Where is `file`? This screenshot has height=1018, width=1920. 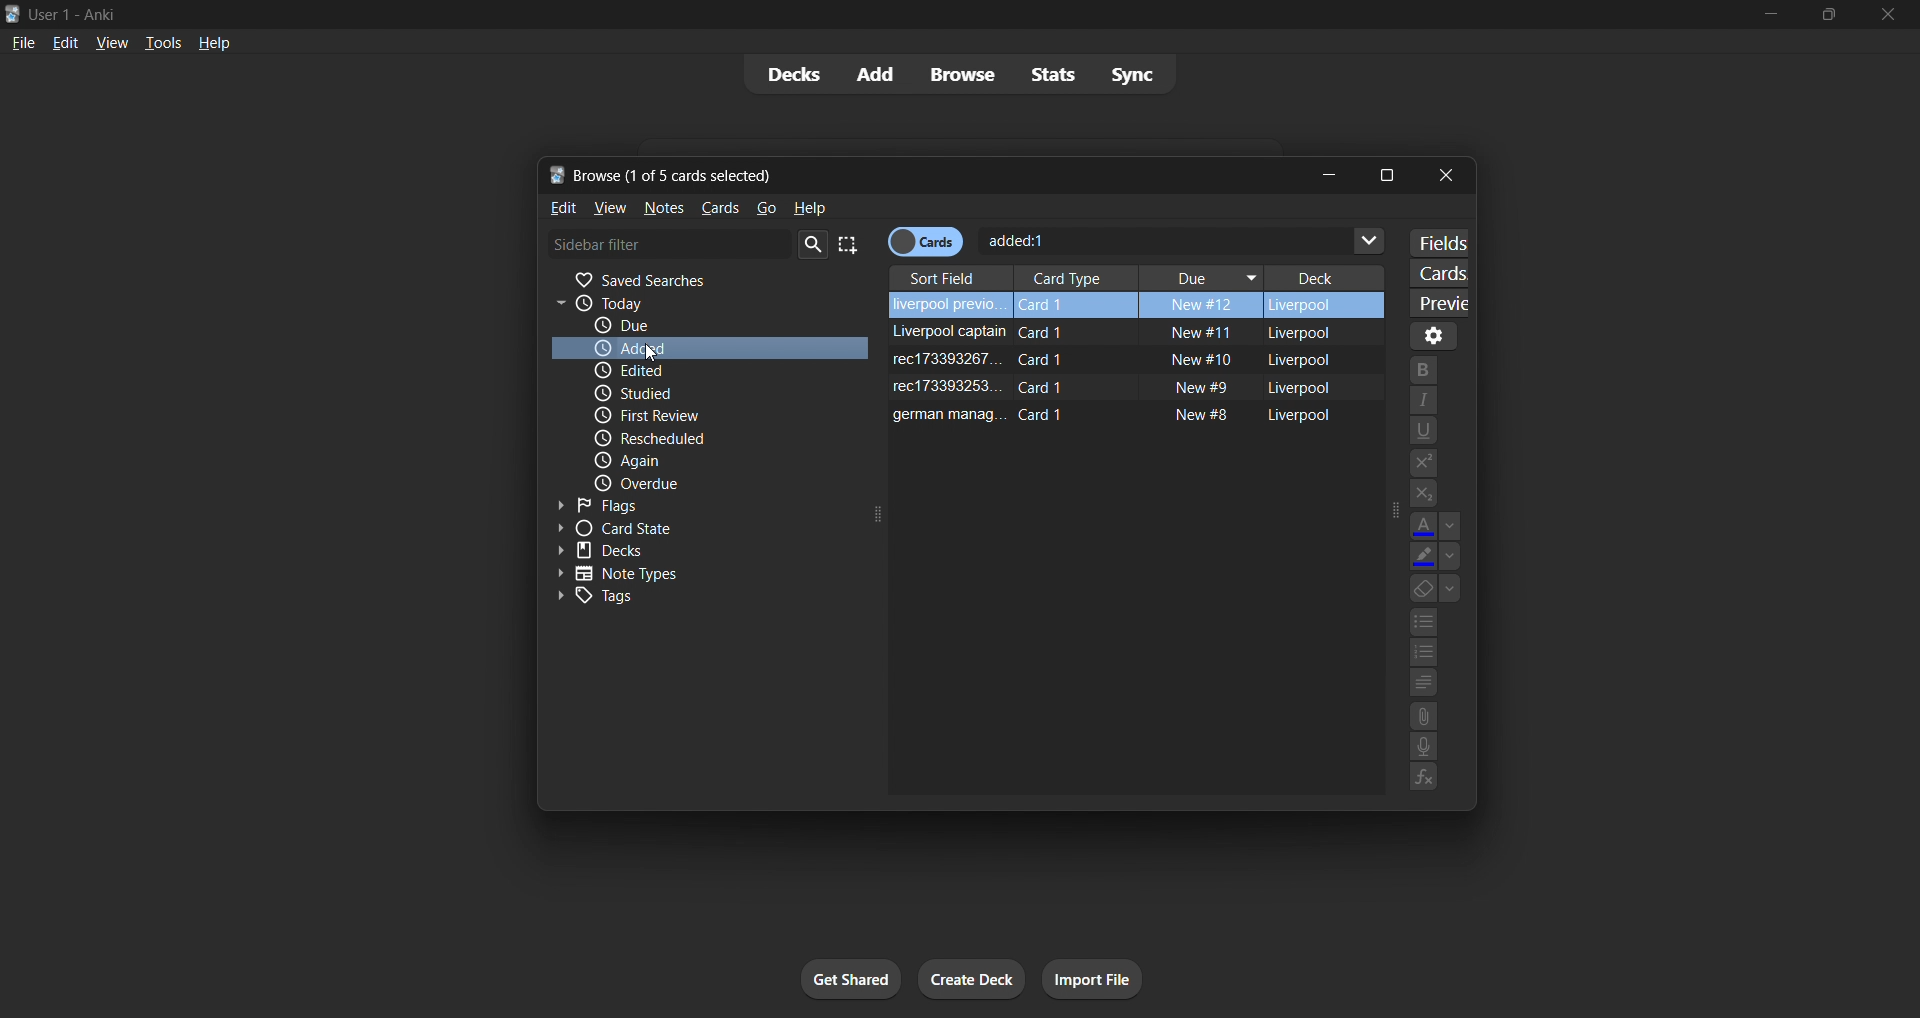 file is located at coordinates (22, 41).